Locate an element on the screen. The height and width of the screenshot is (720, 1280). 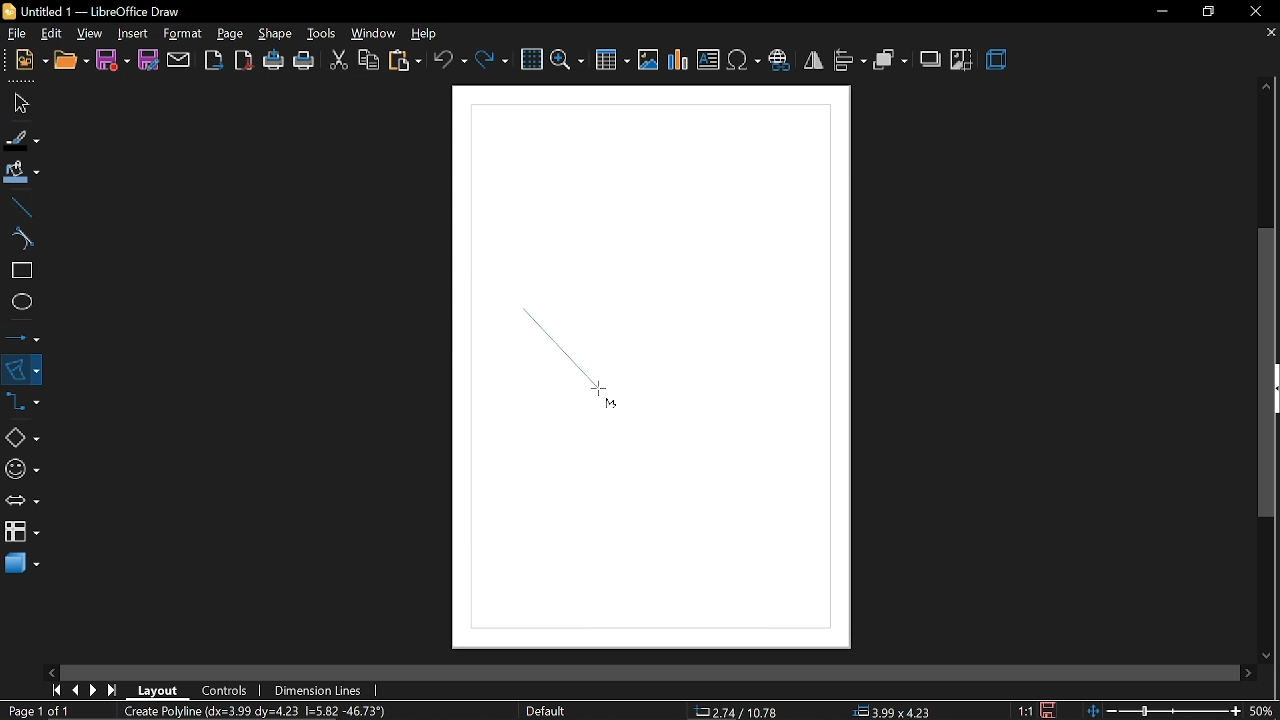
move left is located at coordinates (51, 671).